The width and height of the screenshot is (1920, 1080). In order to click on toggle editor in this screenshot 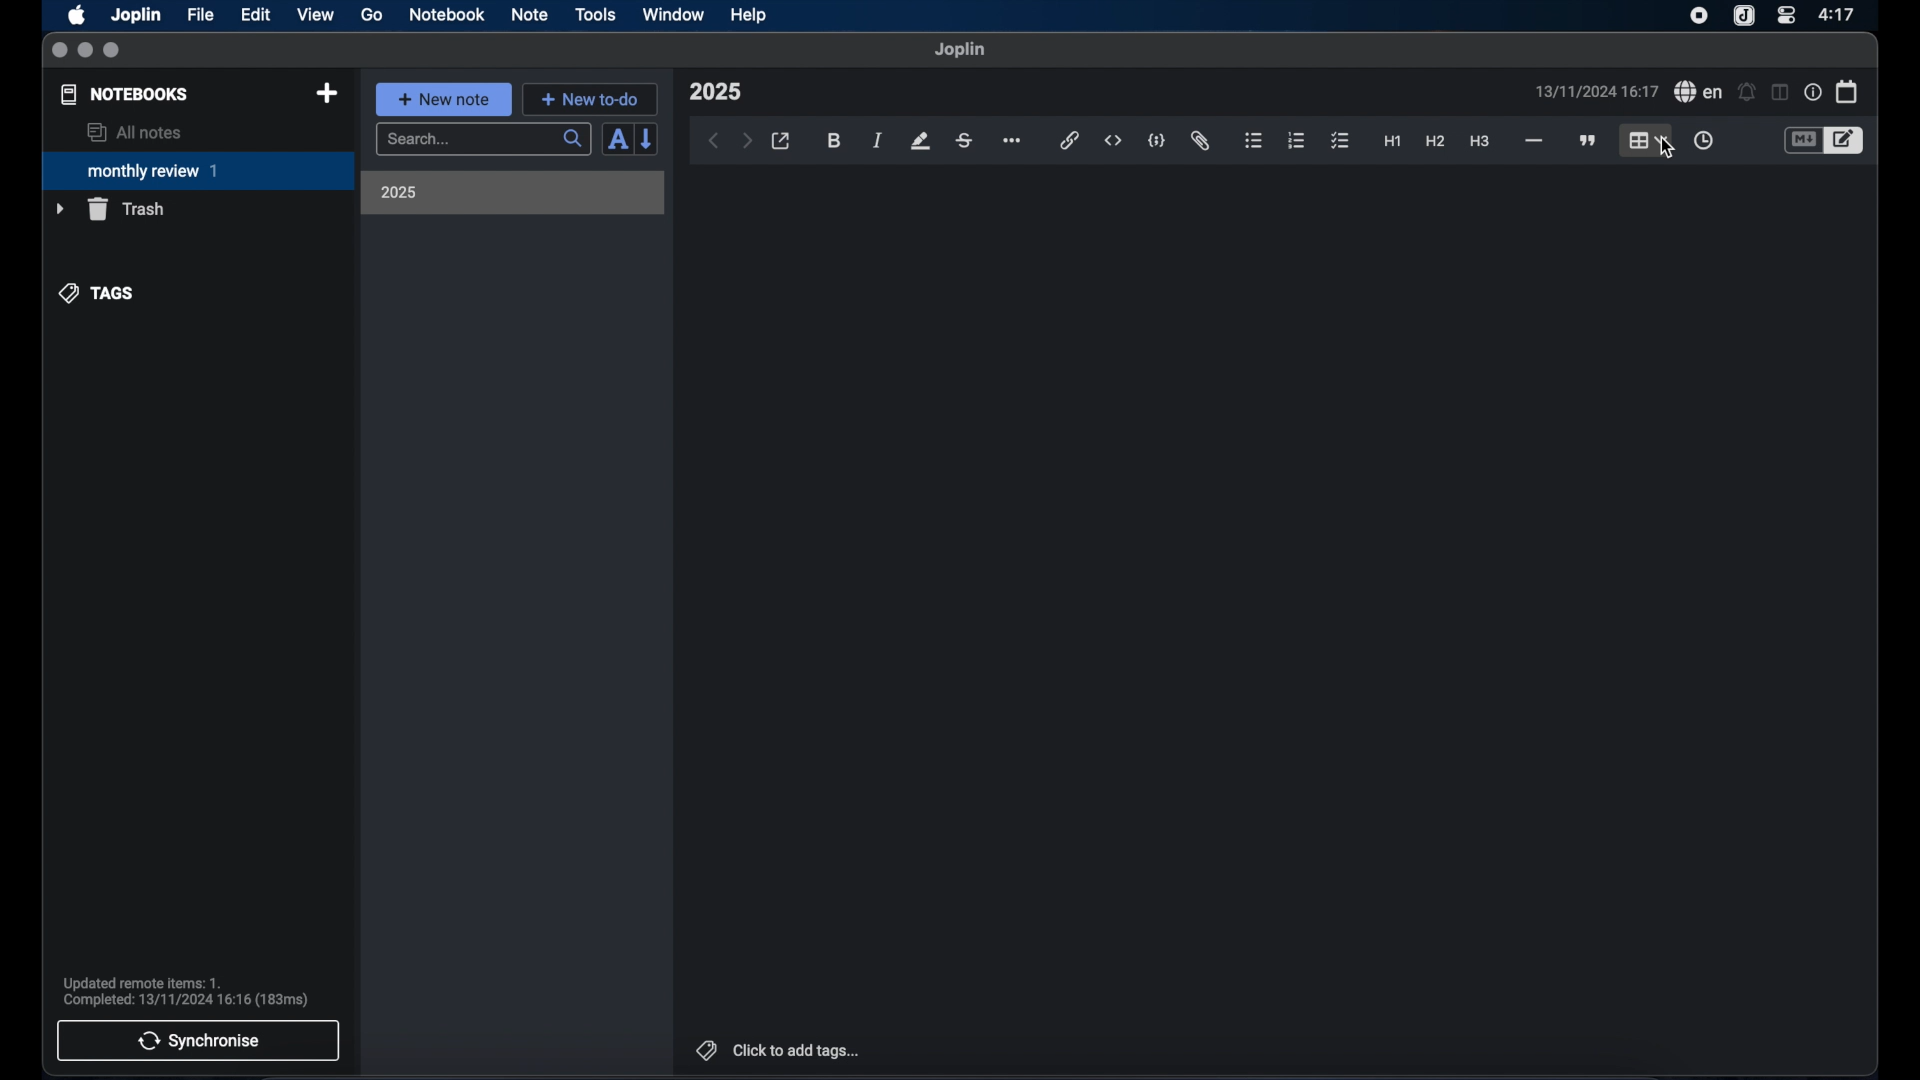, I will do `click(1802, 141)`.